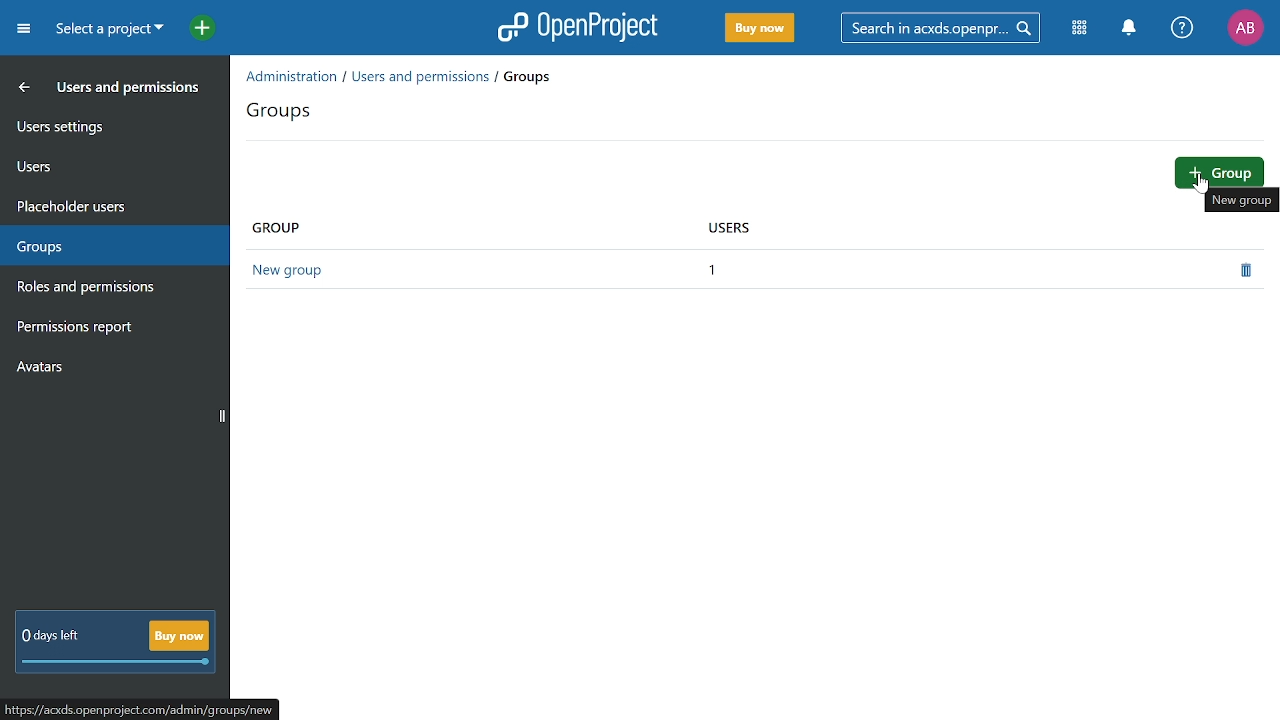 The height and width of the screenshot is (720, 1280). Describe the element at coordinates (117, 663) in the screenshot. I see `Days left in scale` at that location.